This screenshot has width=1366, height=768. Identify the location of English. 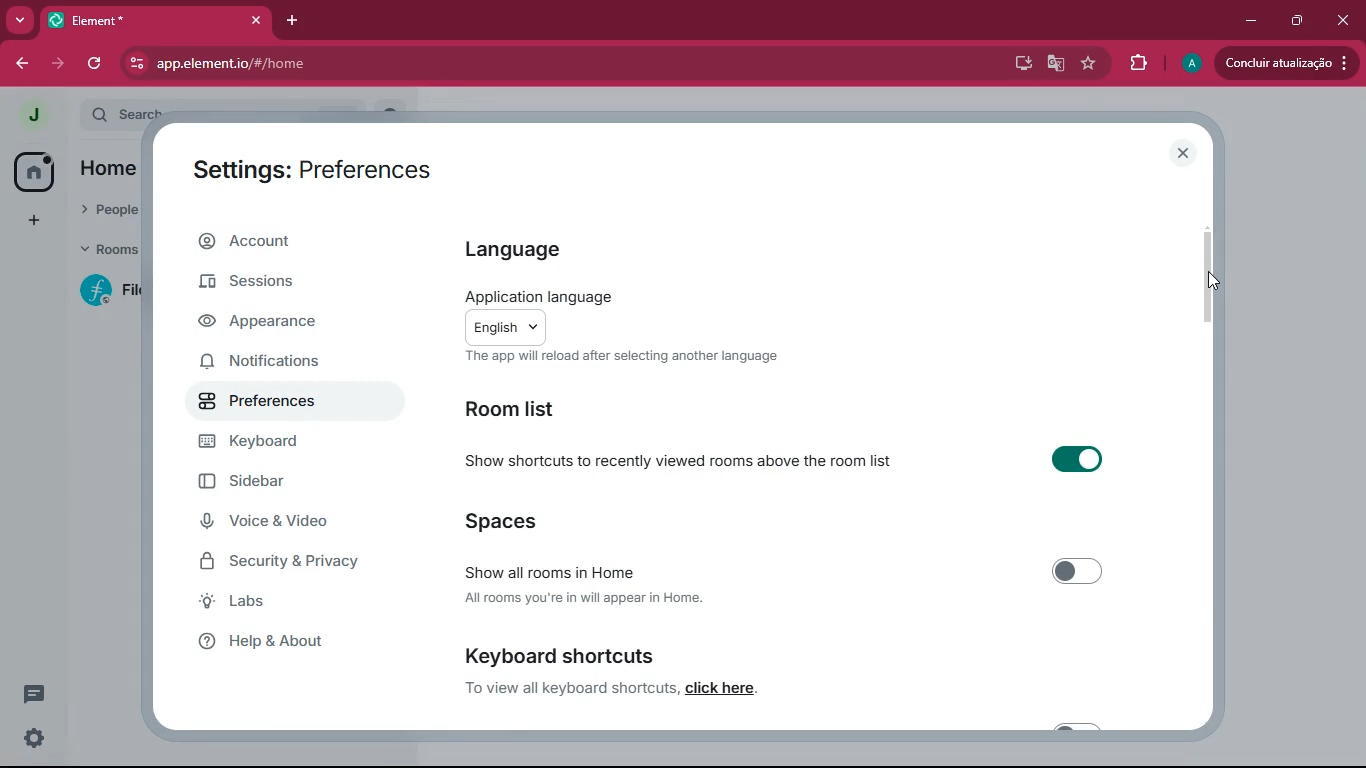
(533, 326).